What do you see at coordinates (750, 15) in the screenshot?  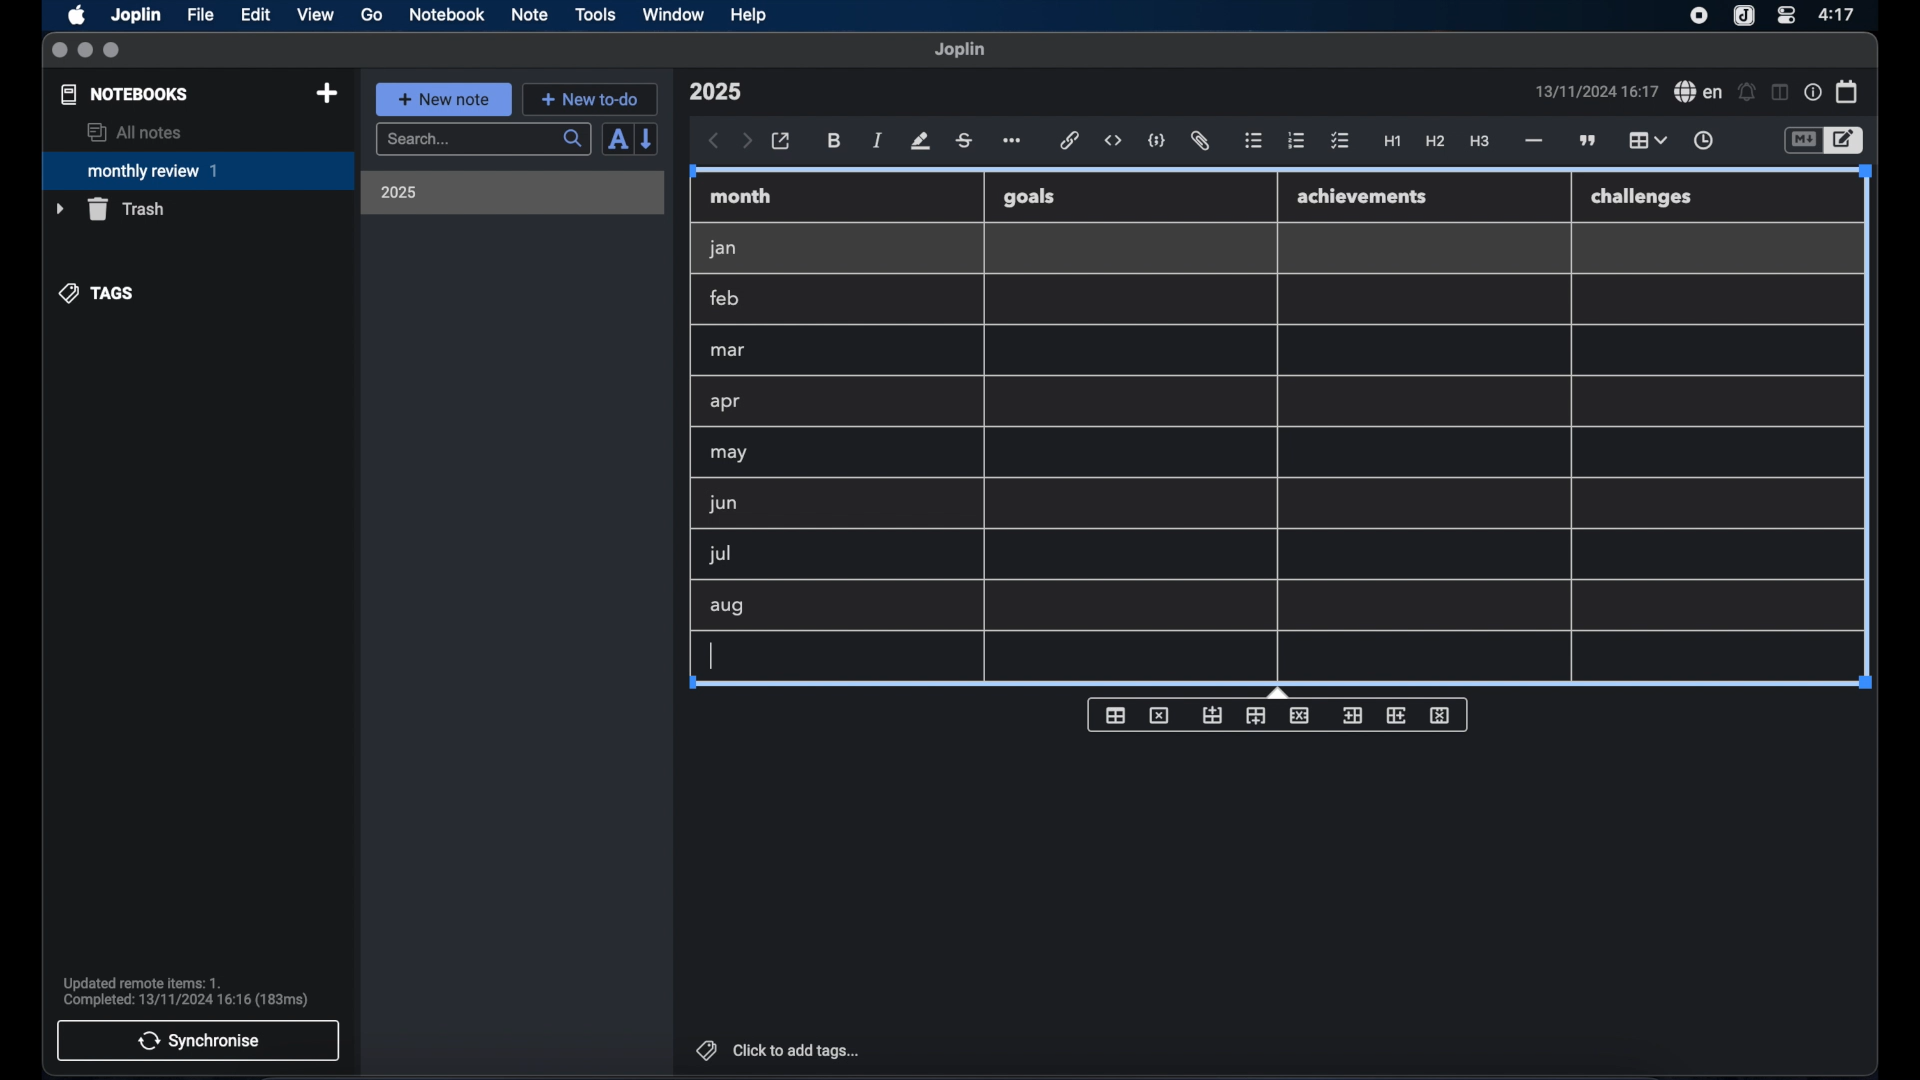 I see `help` at bounding box center [750, 15].